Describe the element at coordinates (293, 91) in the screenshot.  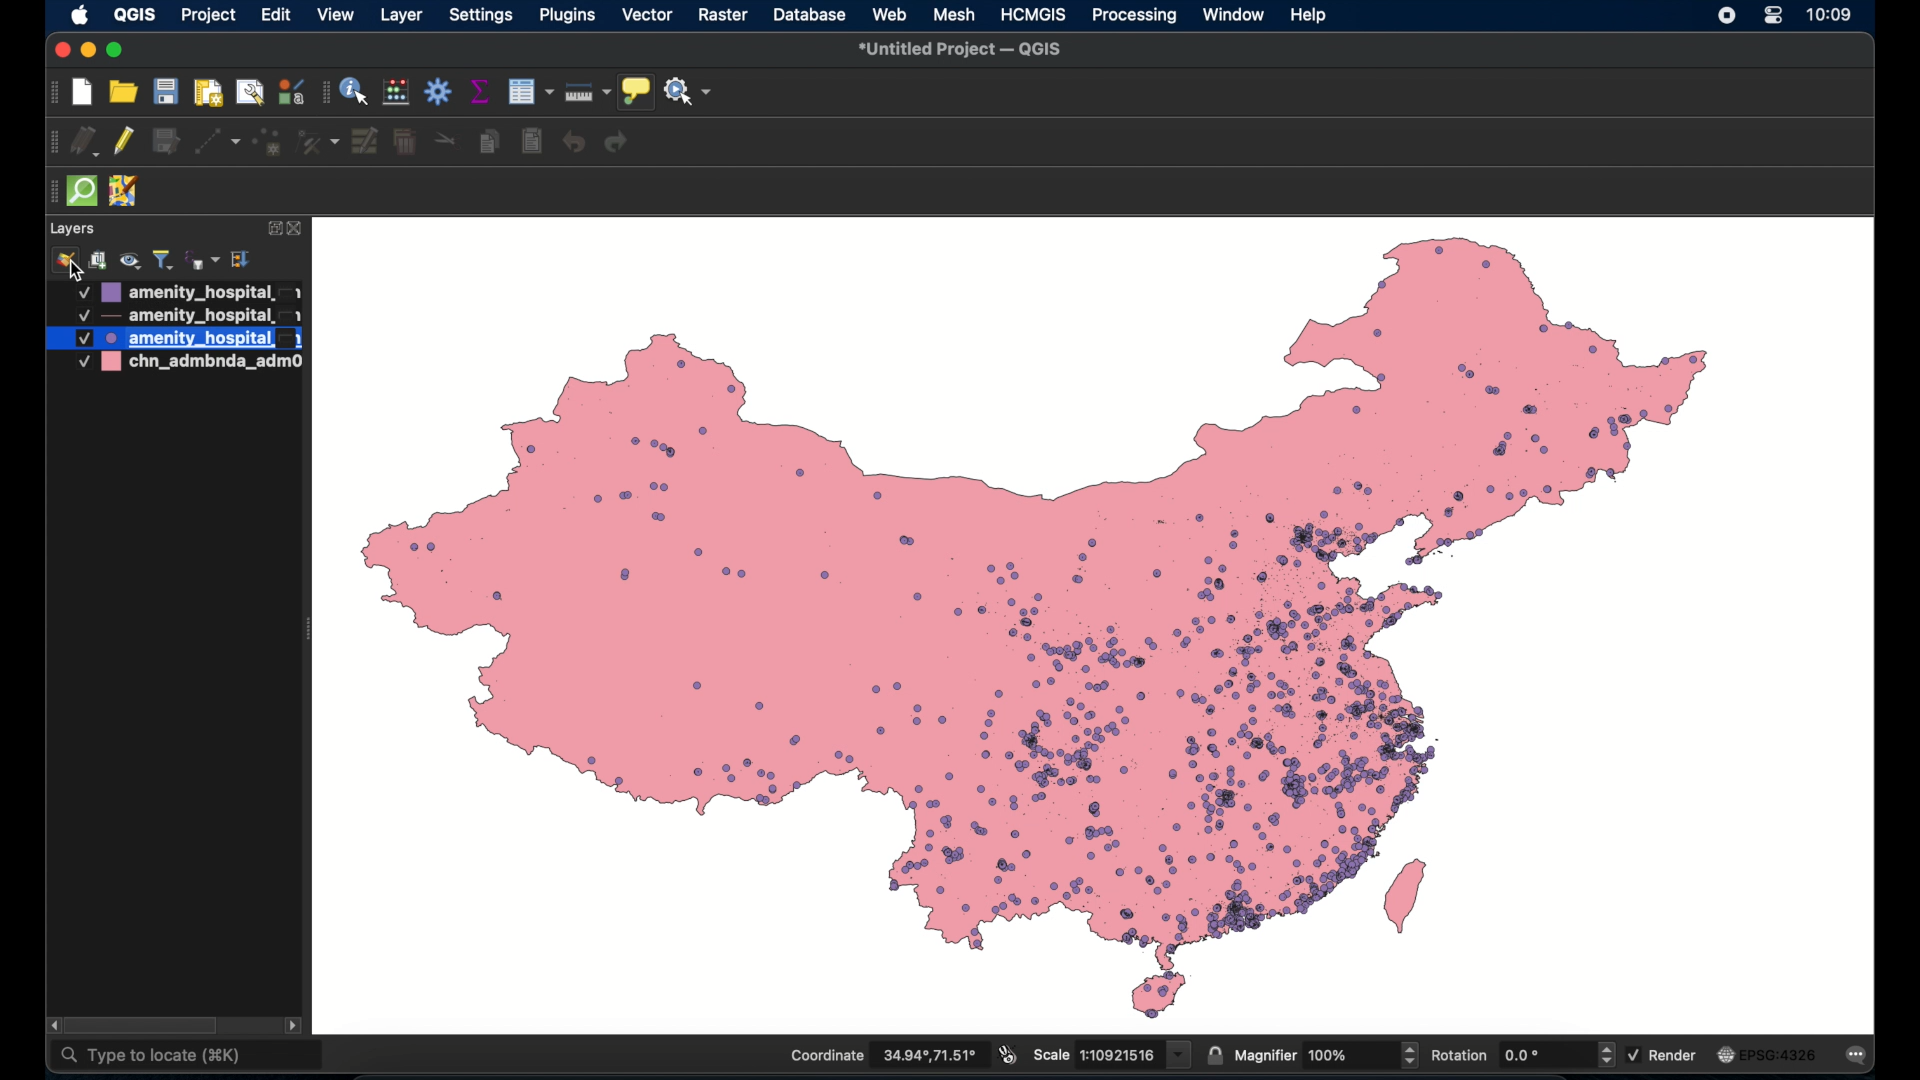
I see `style manager` at that location.